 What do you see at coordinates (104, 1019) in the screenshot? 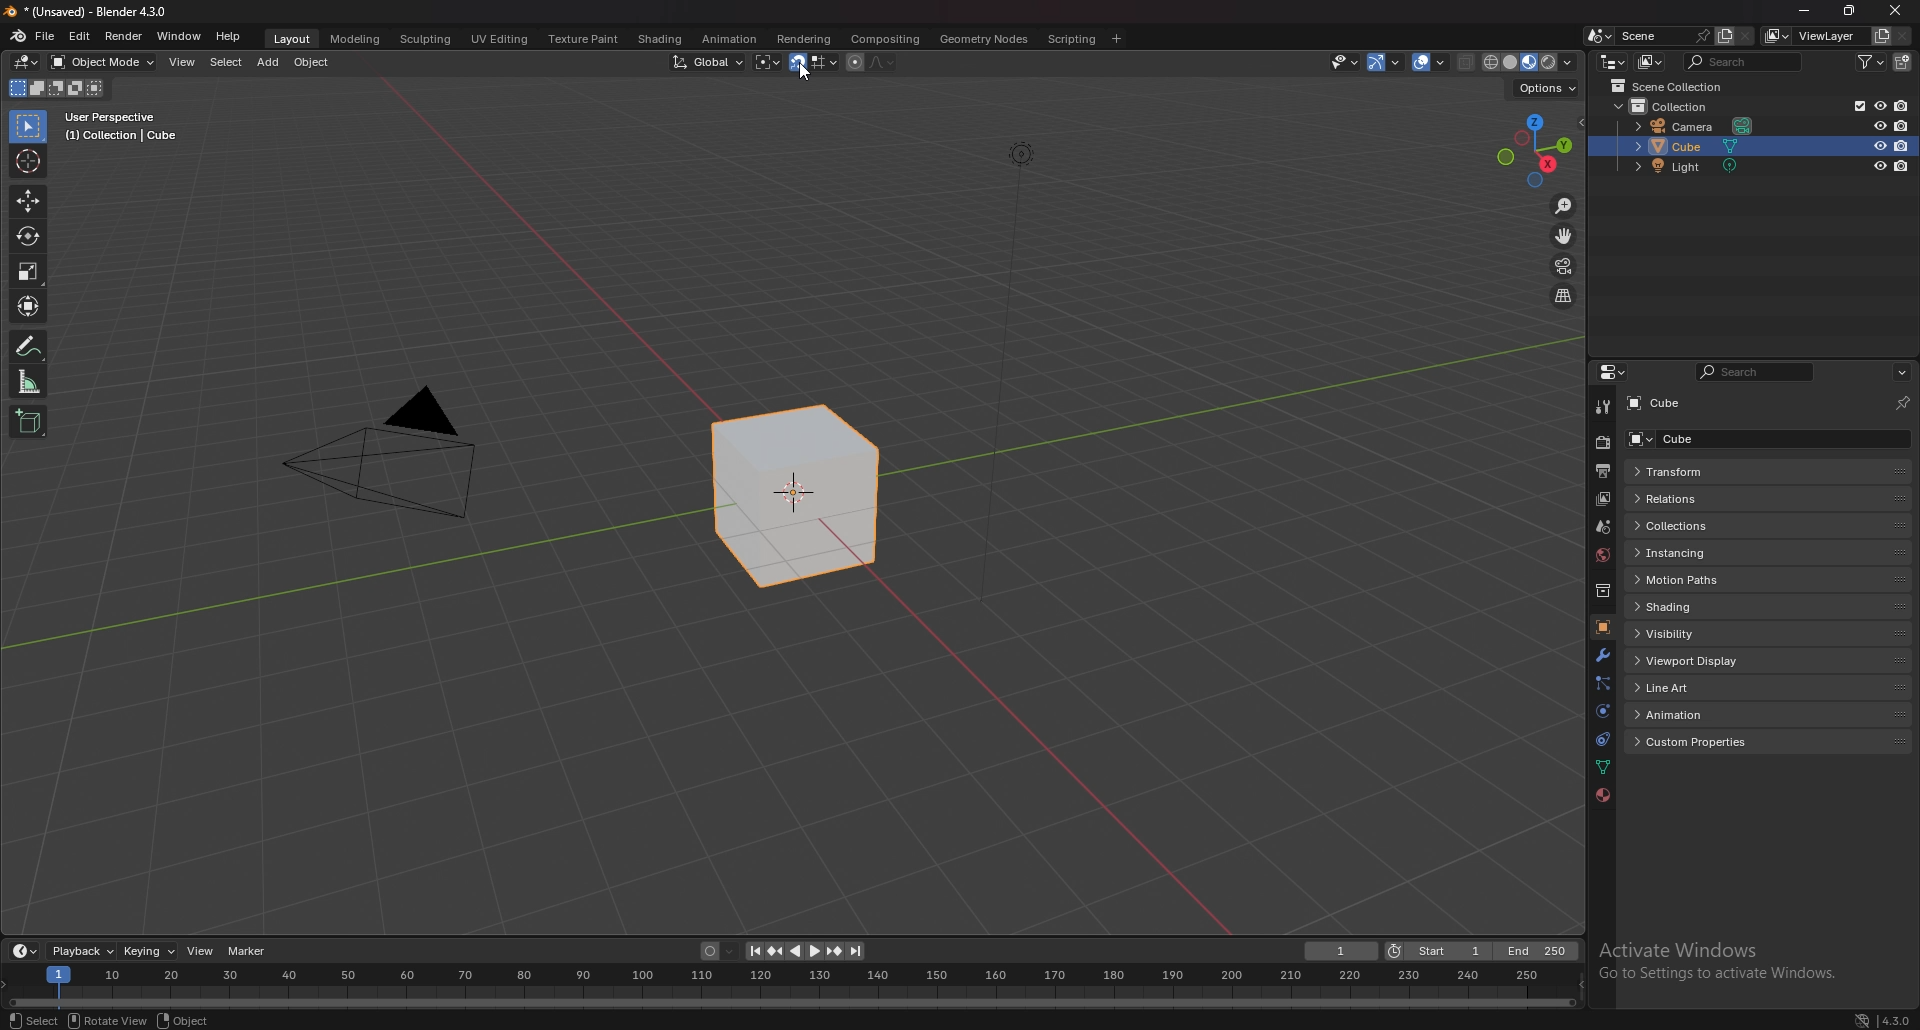
I see `rotate view` at bounding box center [104, 1019].